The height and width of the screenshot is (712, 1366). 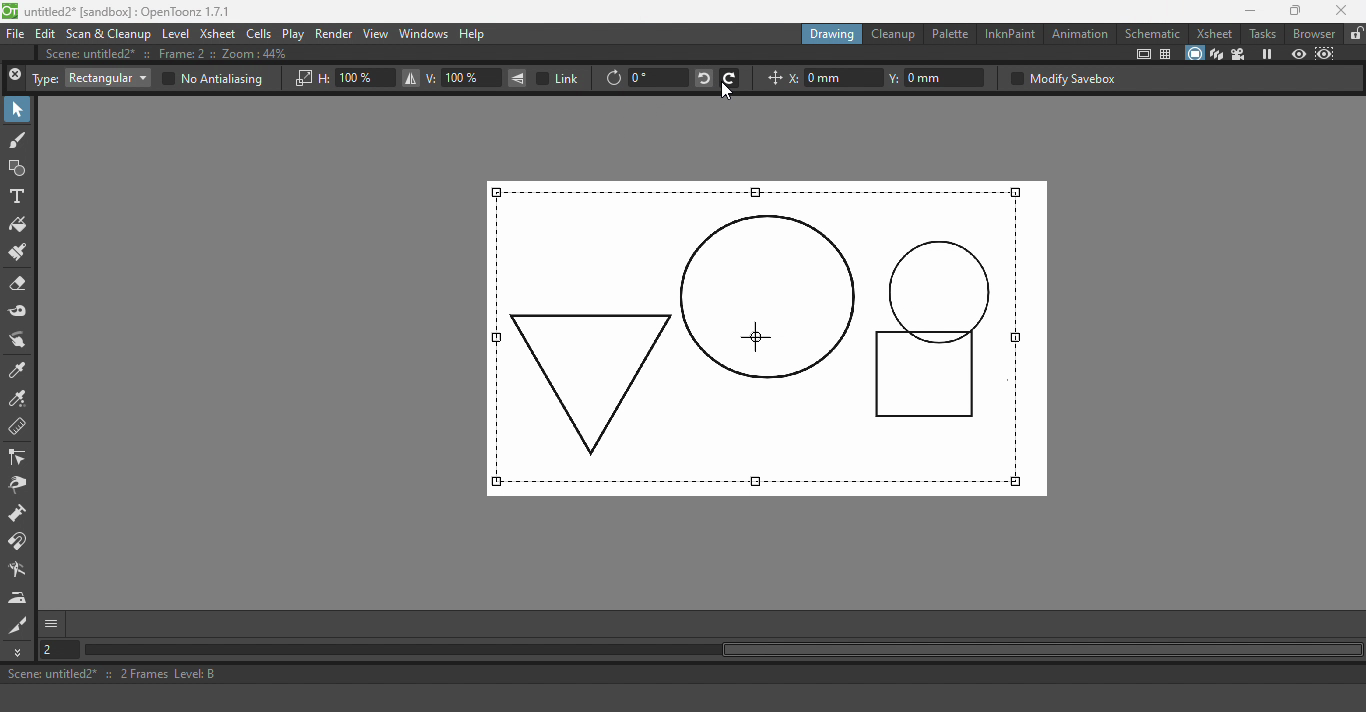 What do you see at coordinates (463, 78) in the screenshot?
I see `V: 0%` at bounding box center [463, 78].